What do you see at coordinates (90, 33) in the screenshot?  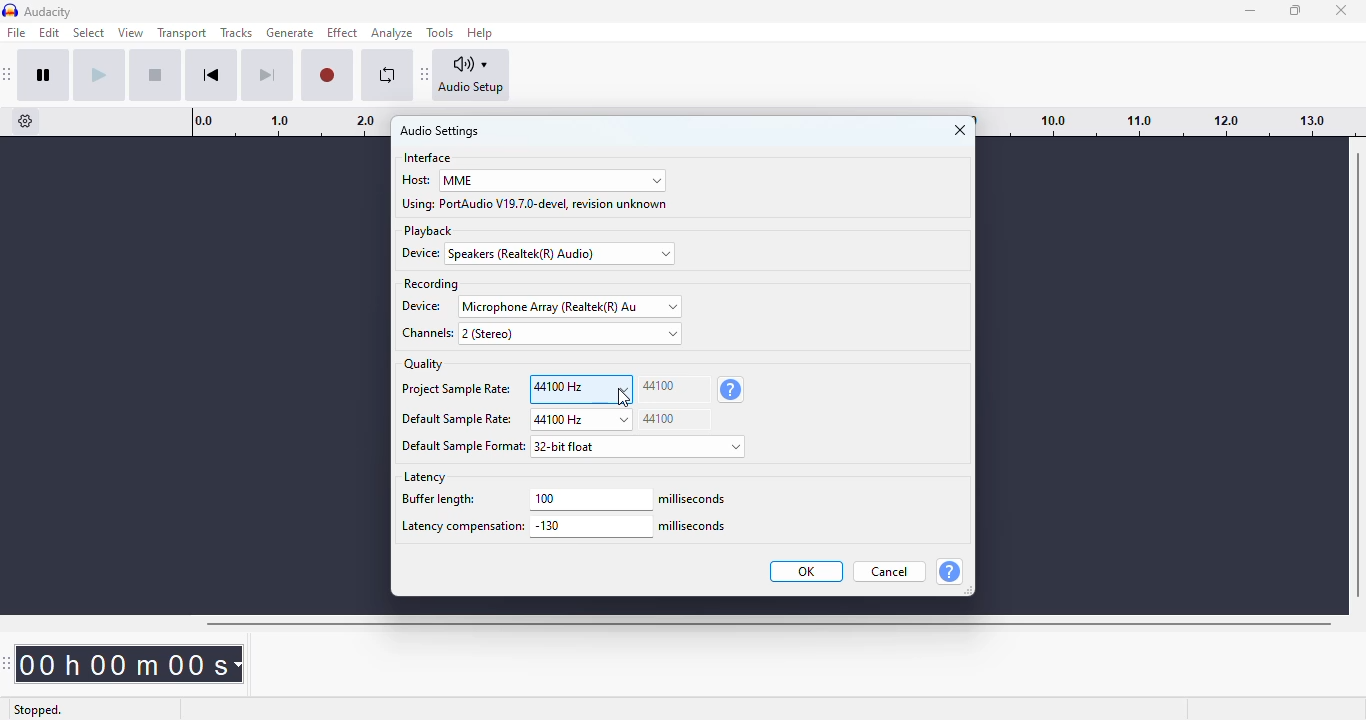 I see `select` at bounding box center [90, 33].